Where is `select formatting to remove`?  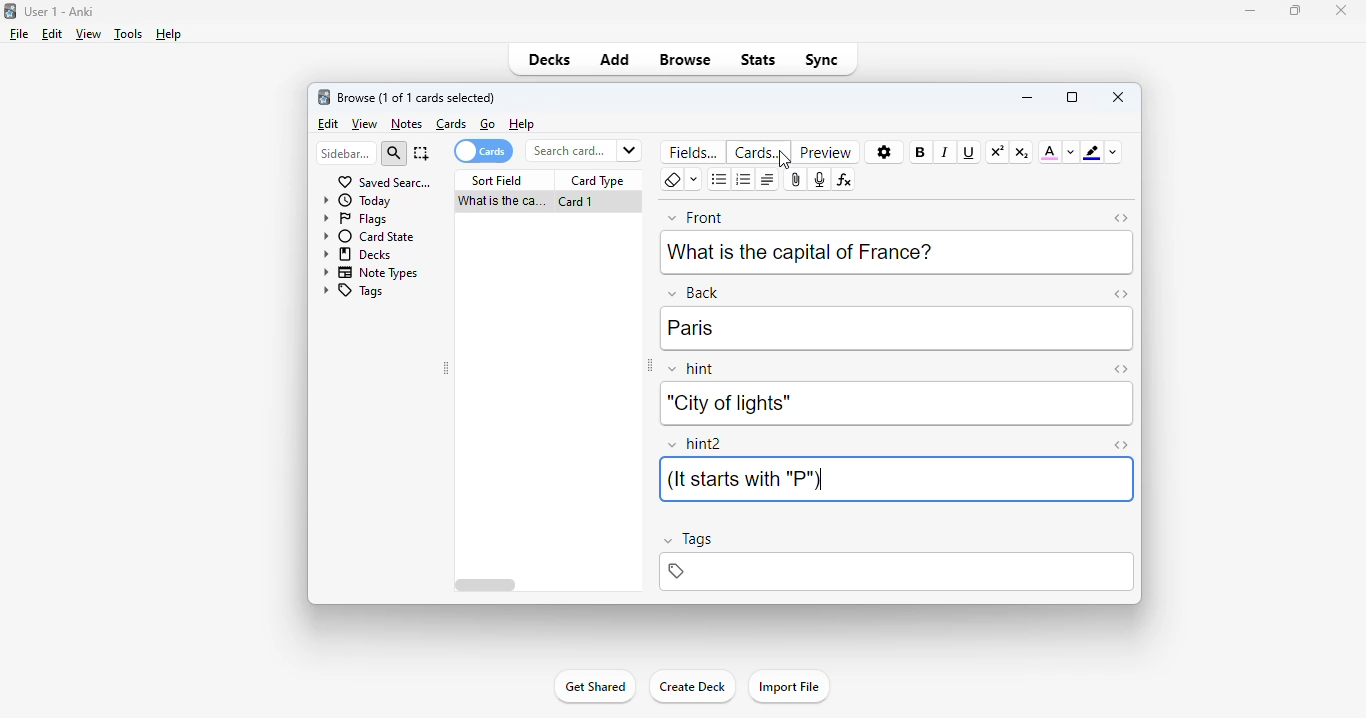
select formatting to remove is located at coordinates (694, 180).